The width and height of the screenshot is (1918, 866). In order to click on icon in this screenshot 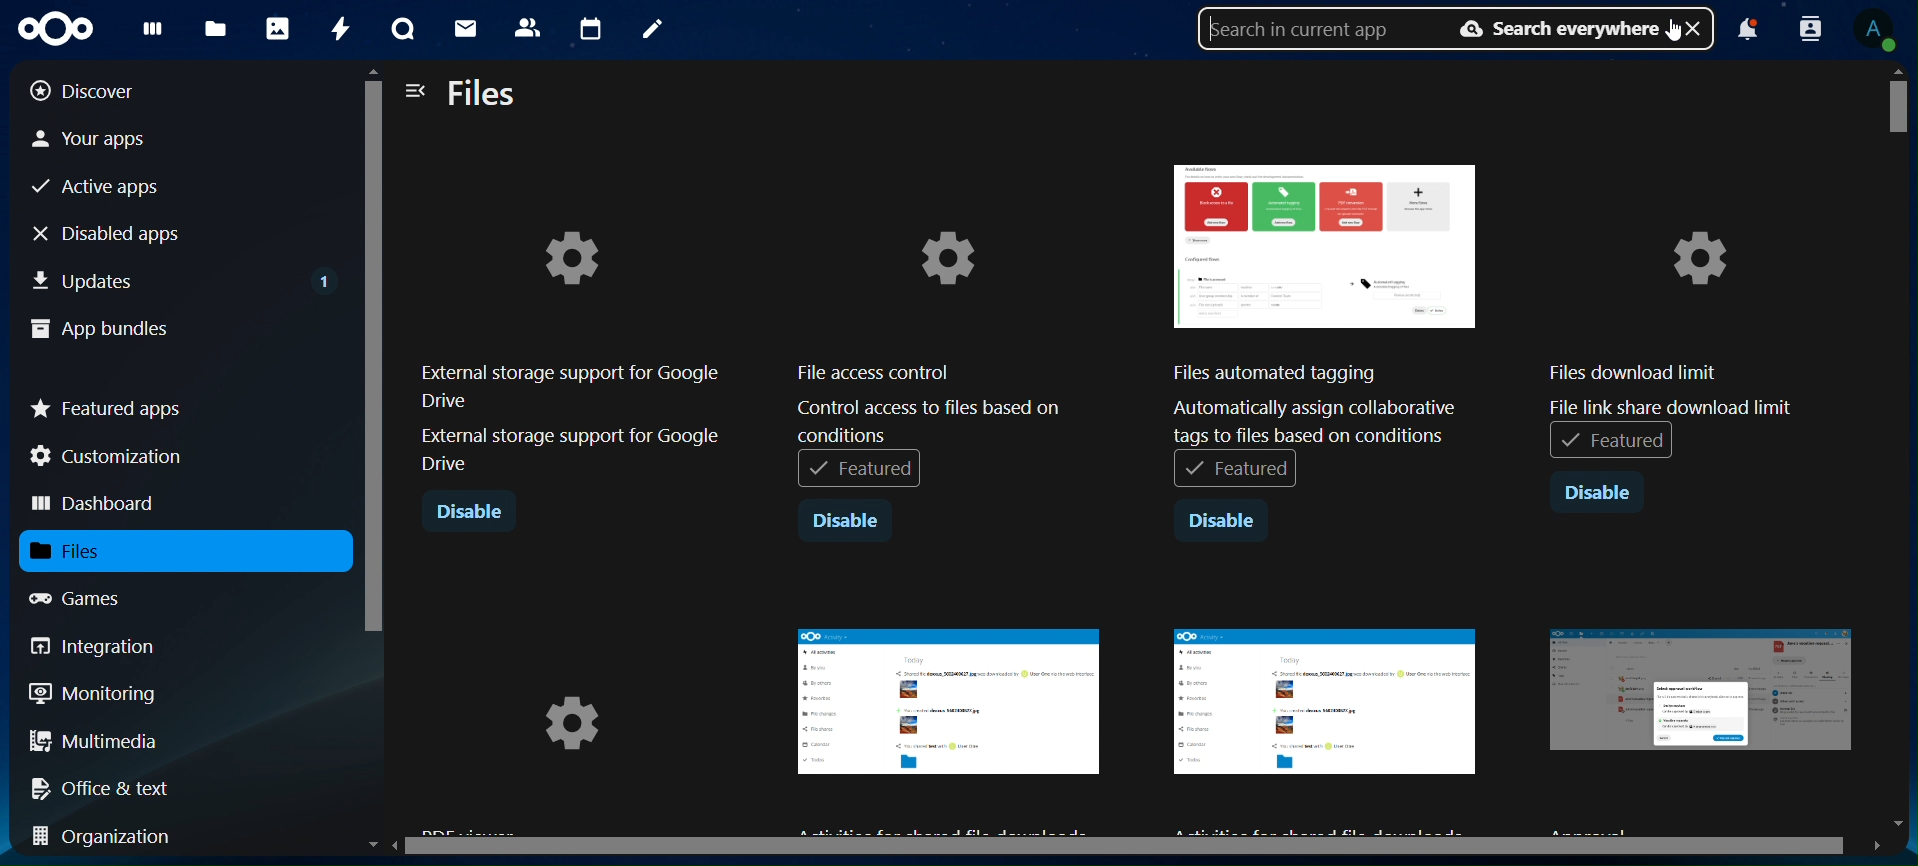, I will do `click(64, 29)`.